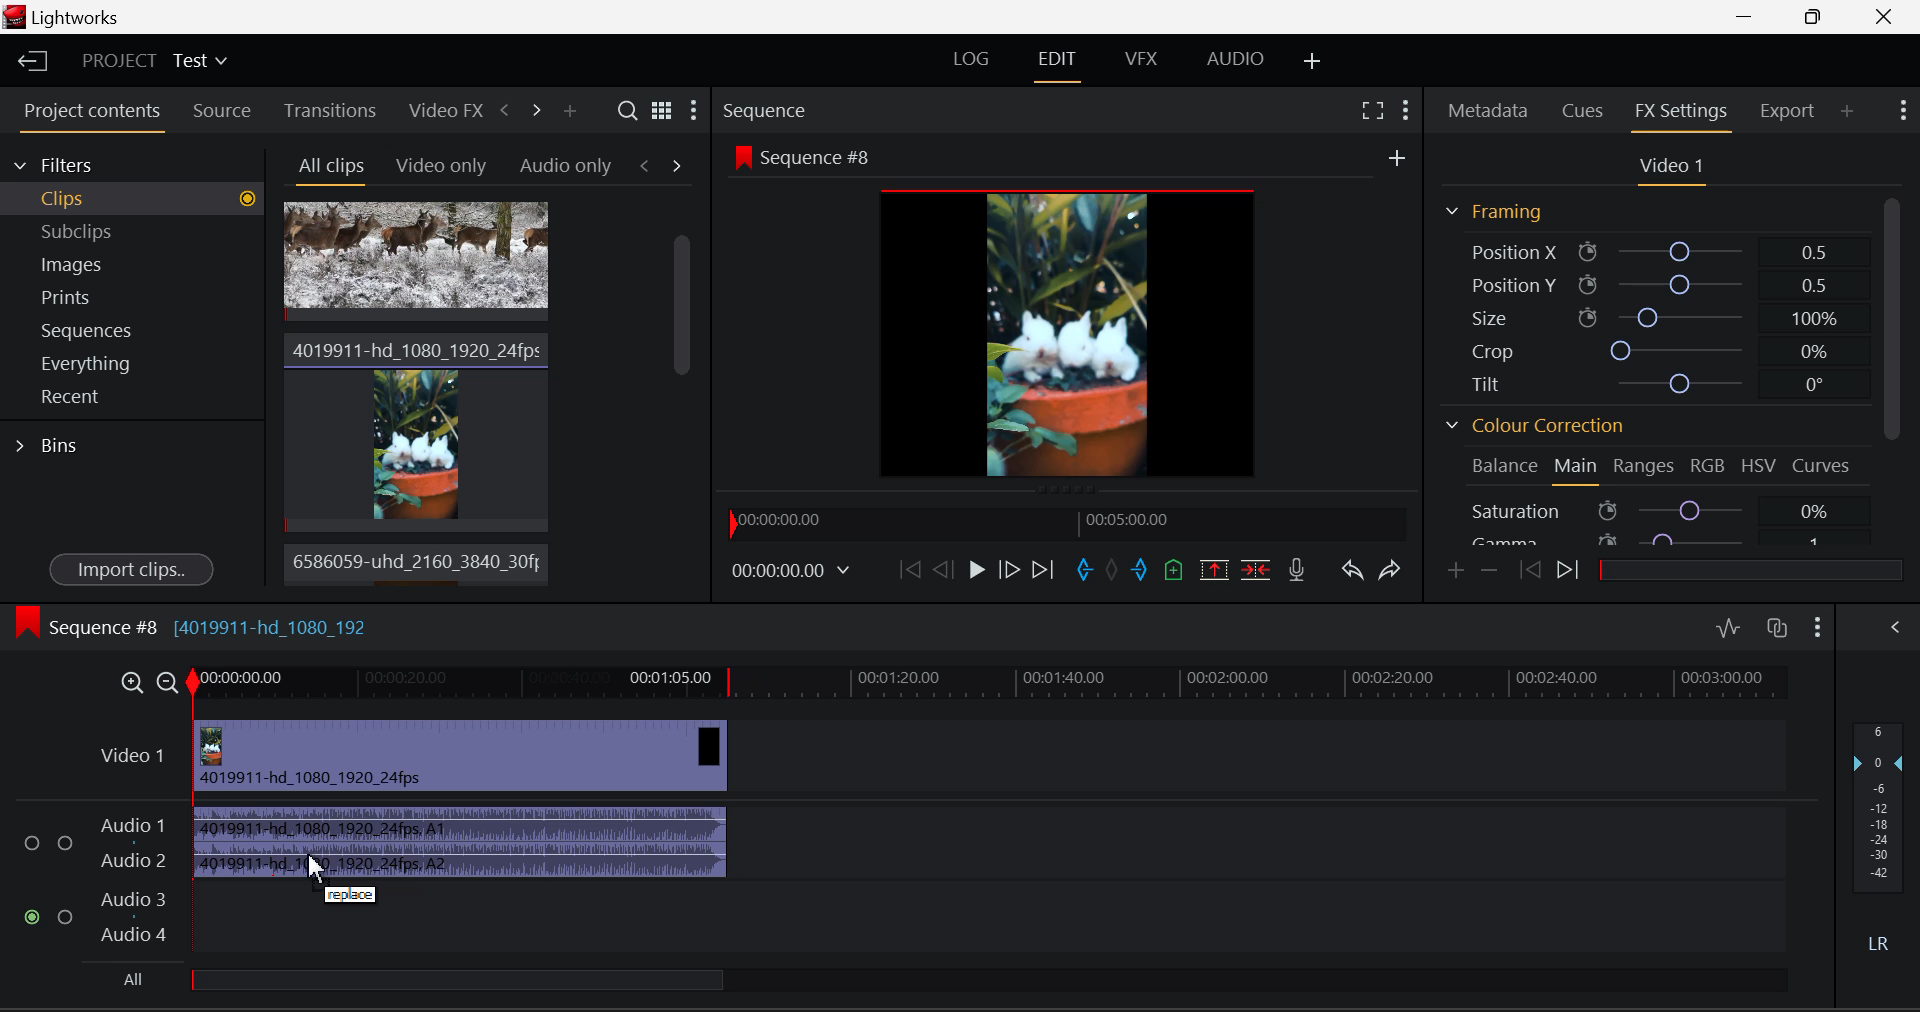 This screenshot has height=1012, width=1920. What do you see at coordinates (1256, 569) in the screenshot?
I see `Delete/Cut` at bounding box center [1256, 569].